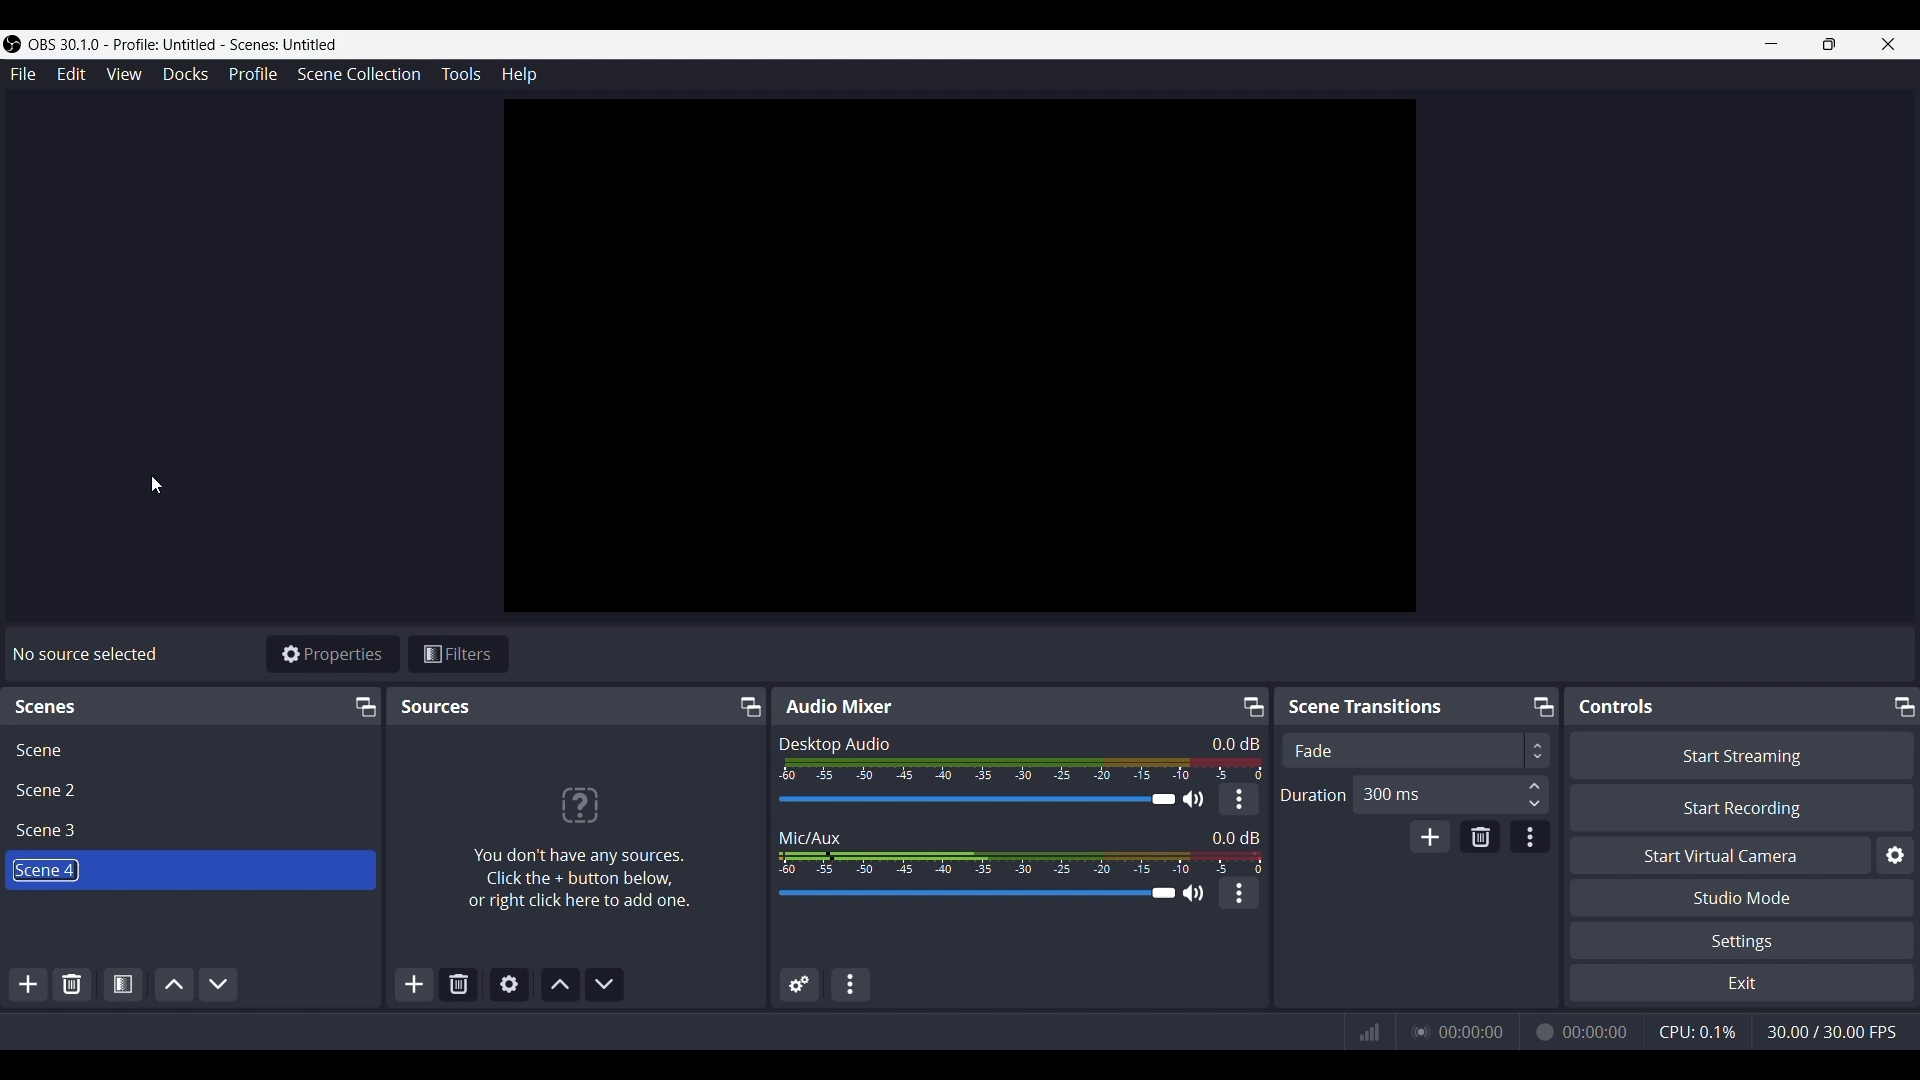 The width and height of the screenshot is (1920, 1080). What do you see at coordinates (1240, 893) in the screenshot?
I see `kebab menu` at bounding box center [1240, 893].